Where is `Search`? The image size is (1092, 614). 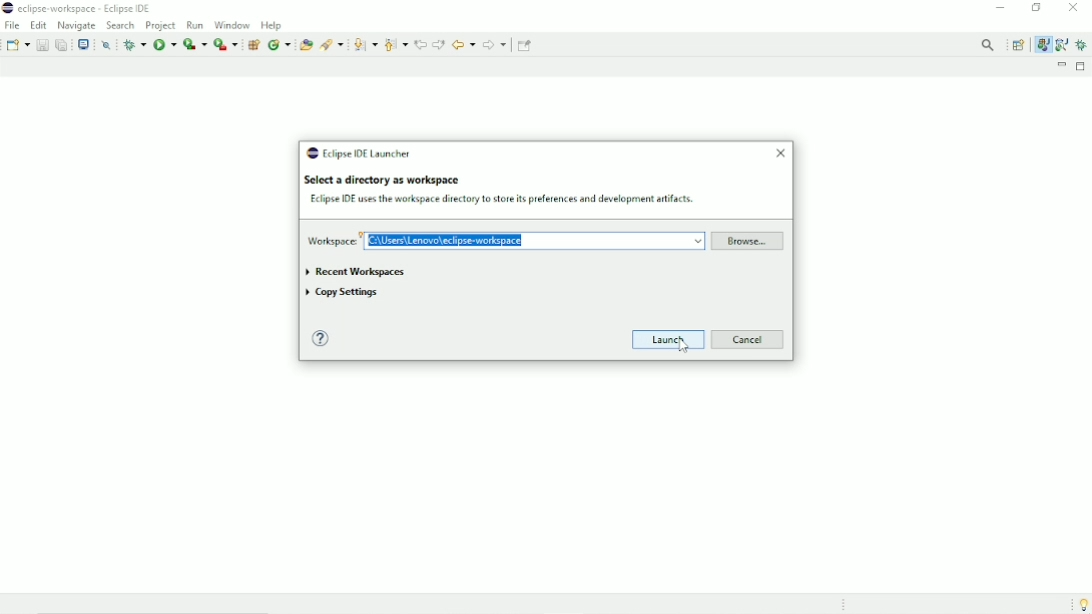
Search is located at coordinates (332, 43).